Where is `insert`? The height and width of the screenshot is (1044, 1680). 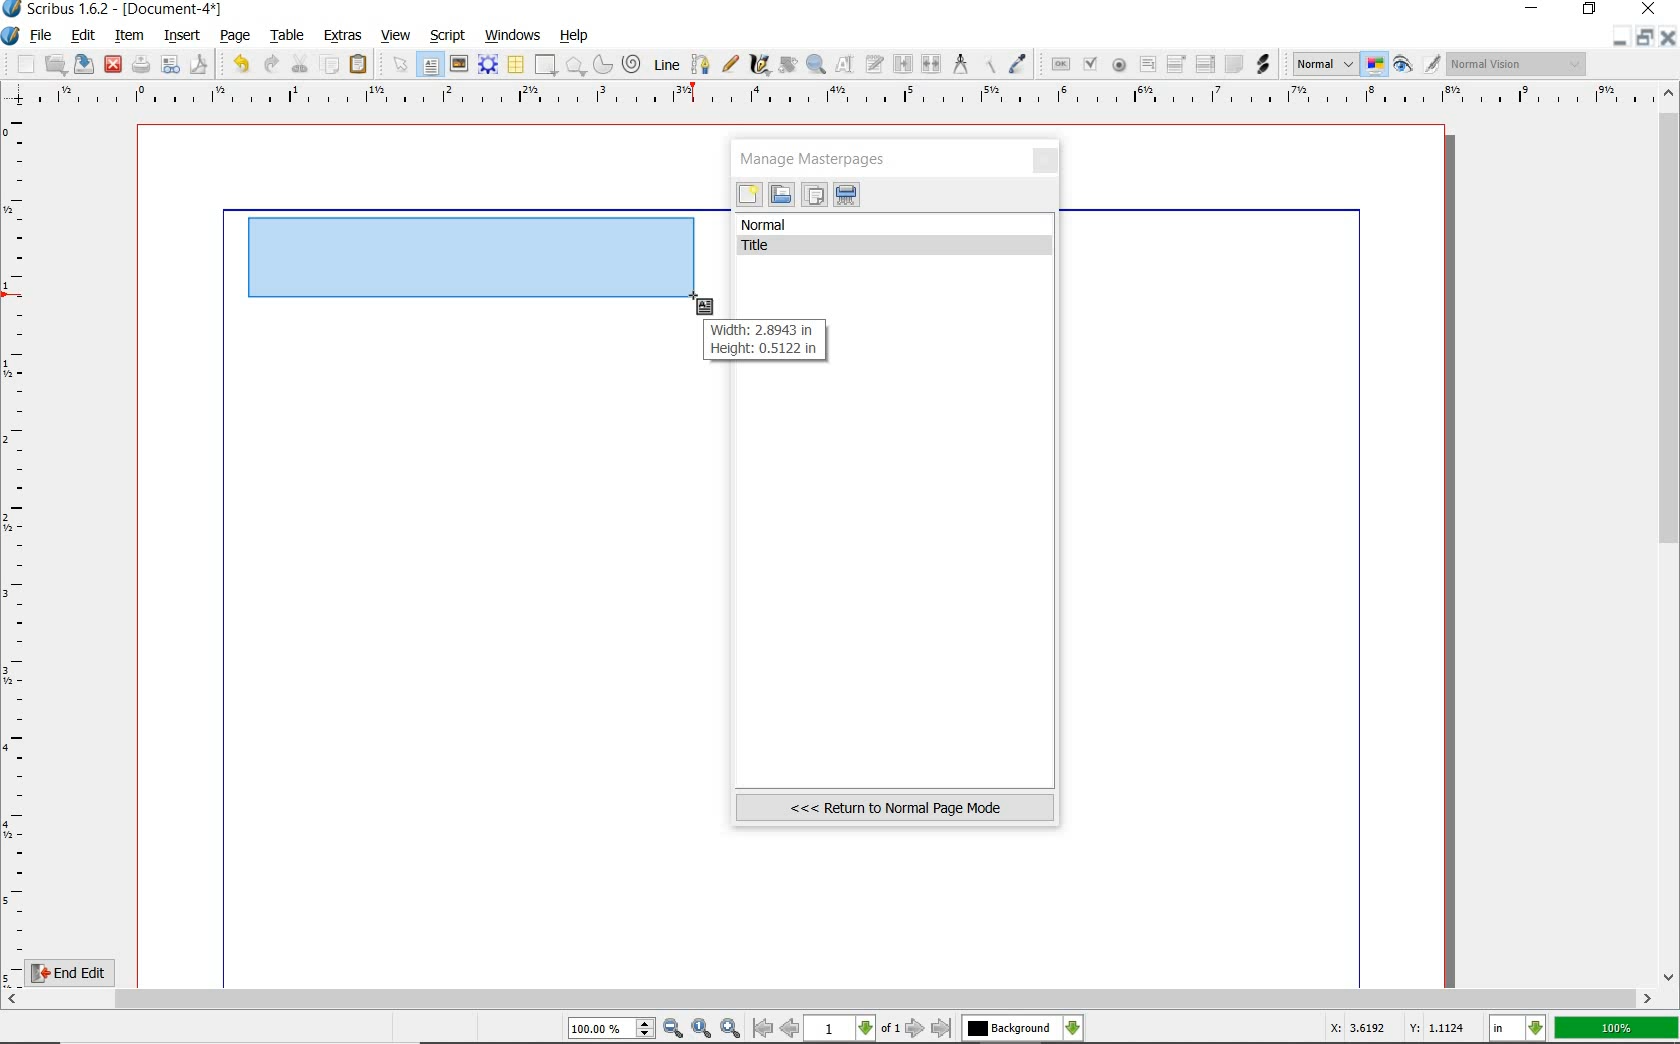
insert is located at coordinates (181, 35).